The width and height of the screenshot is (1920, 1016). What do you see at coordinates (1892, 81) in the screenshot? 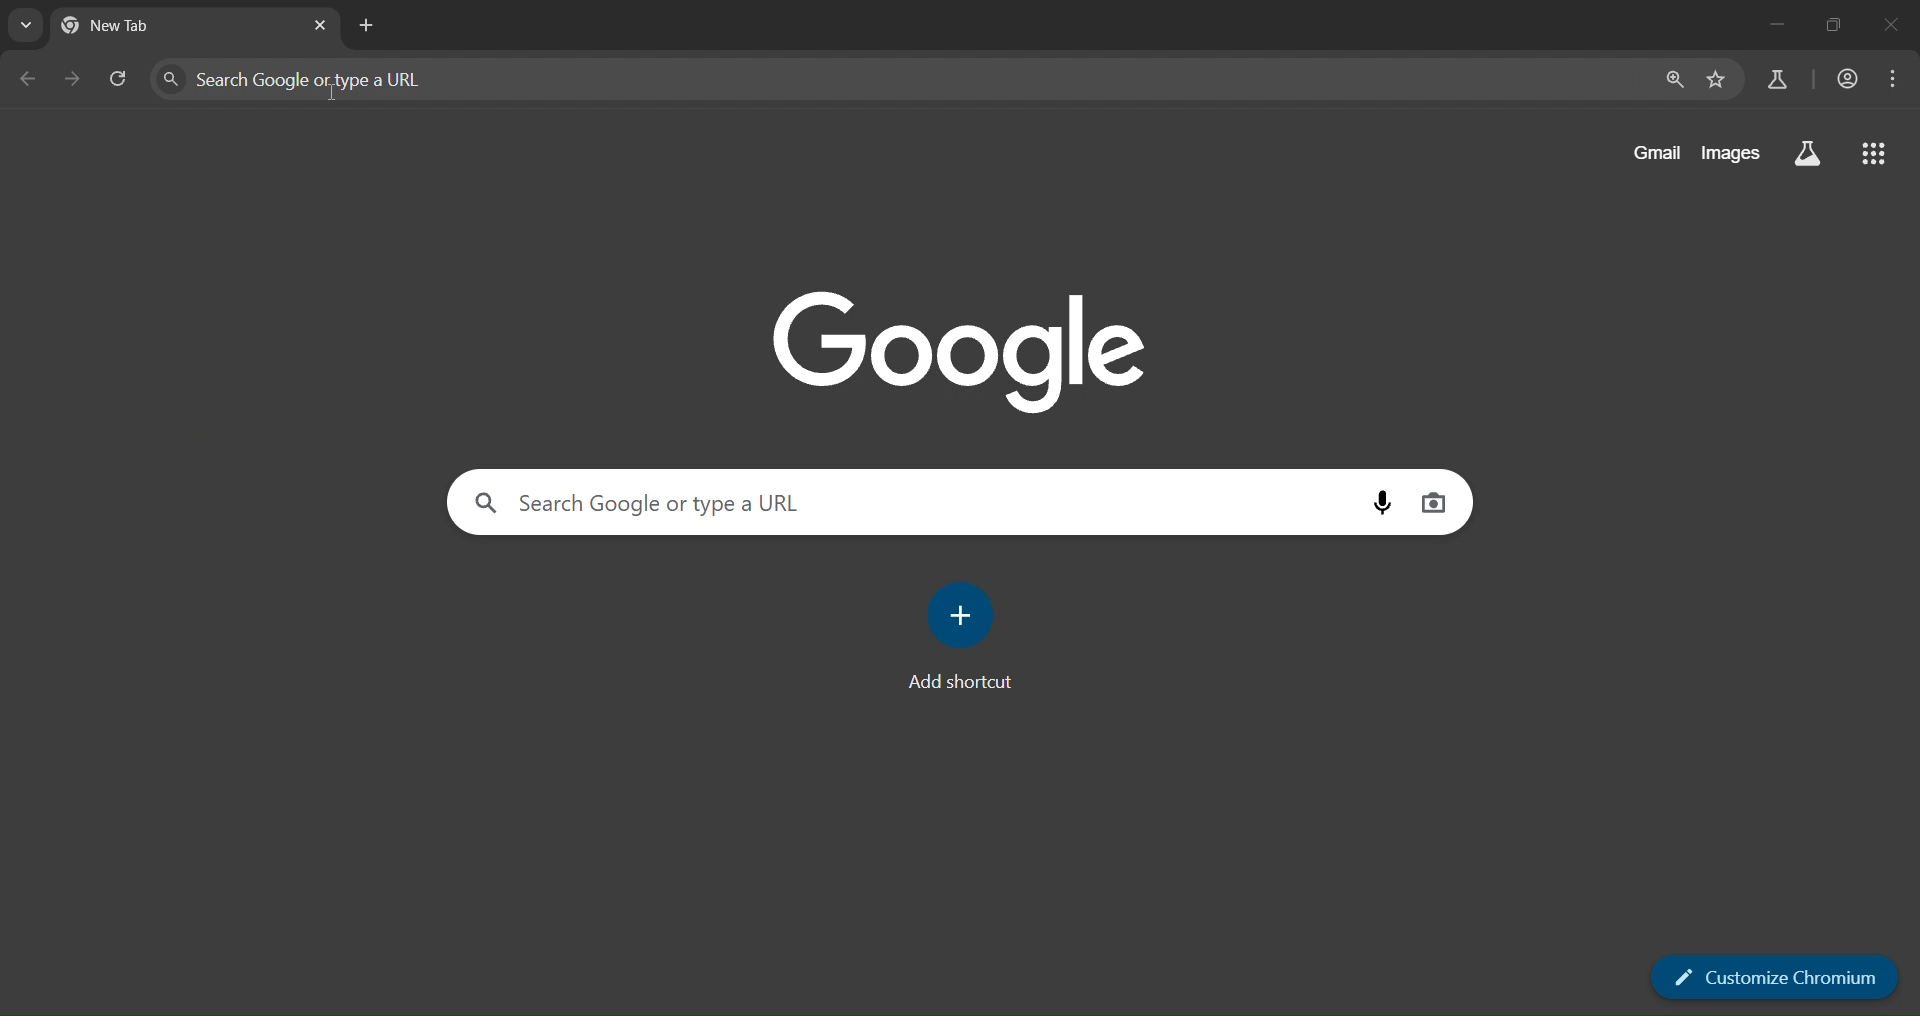
I see `menu` at bounding box center [1892, 81].